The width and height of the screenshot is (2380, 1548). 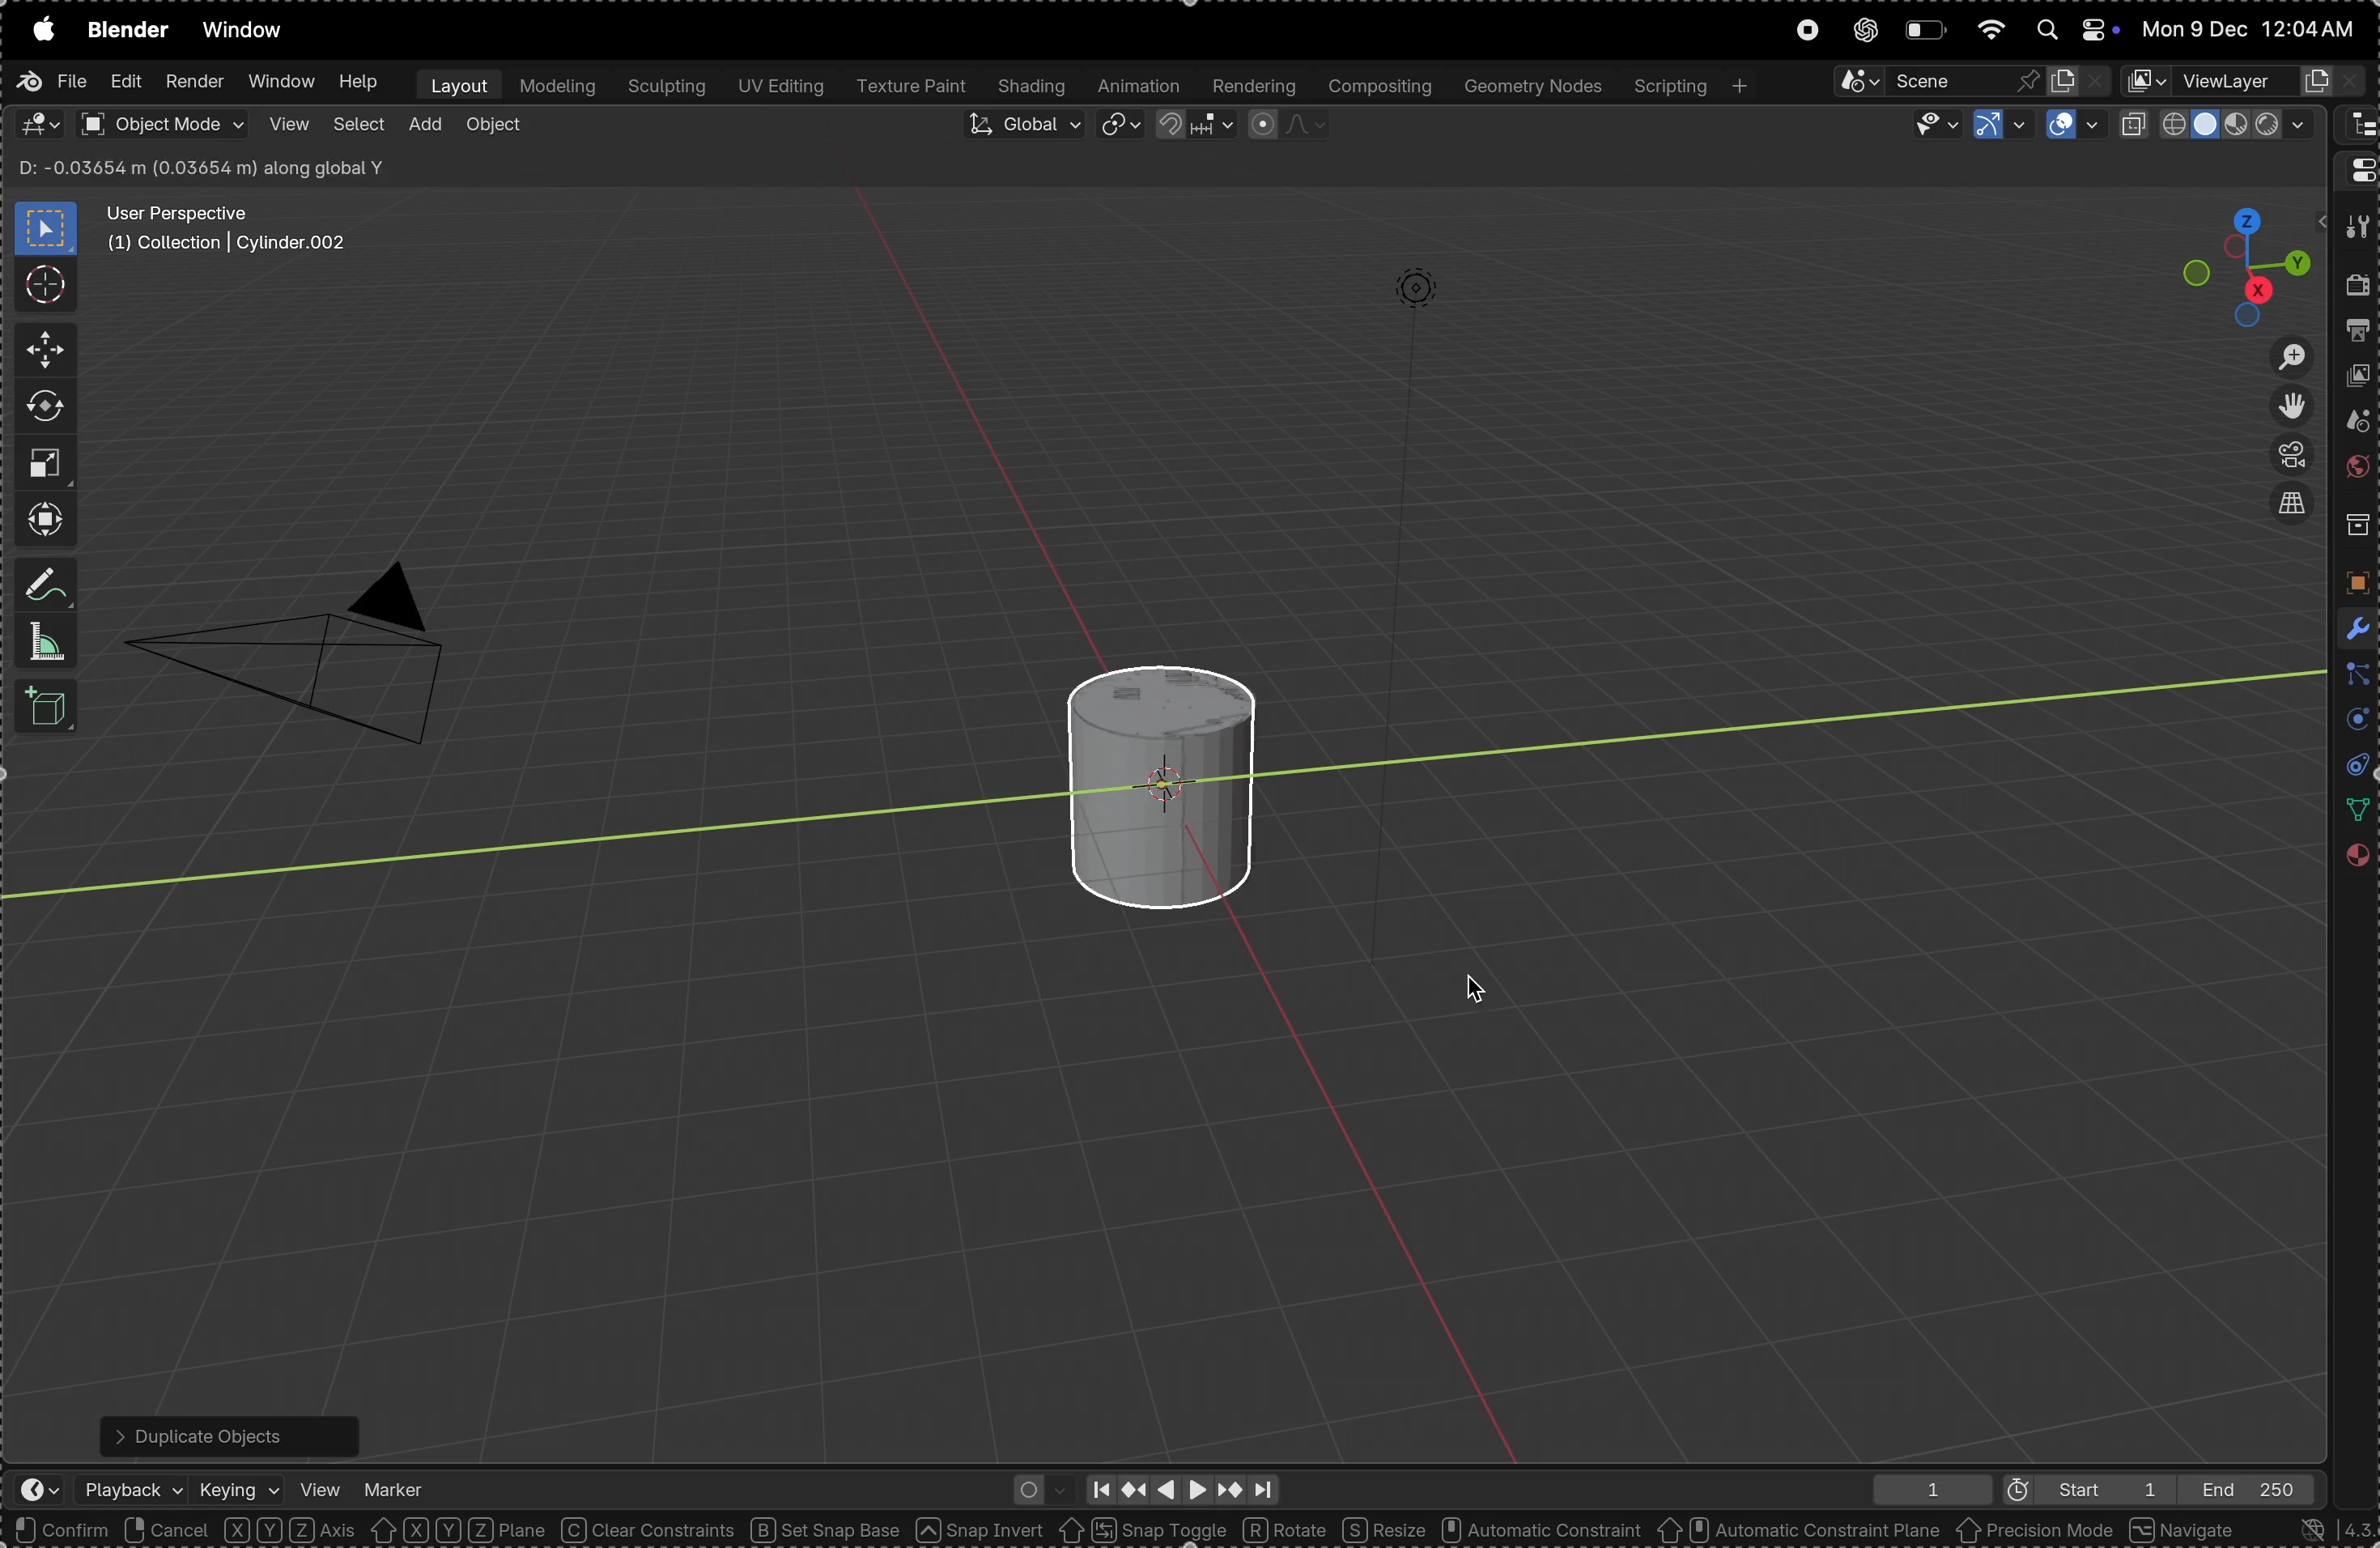 I want to click on new scene, so click(x=2079, y=77).